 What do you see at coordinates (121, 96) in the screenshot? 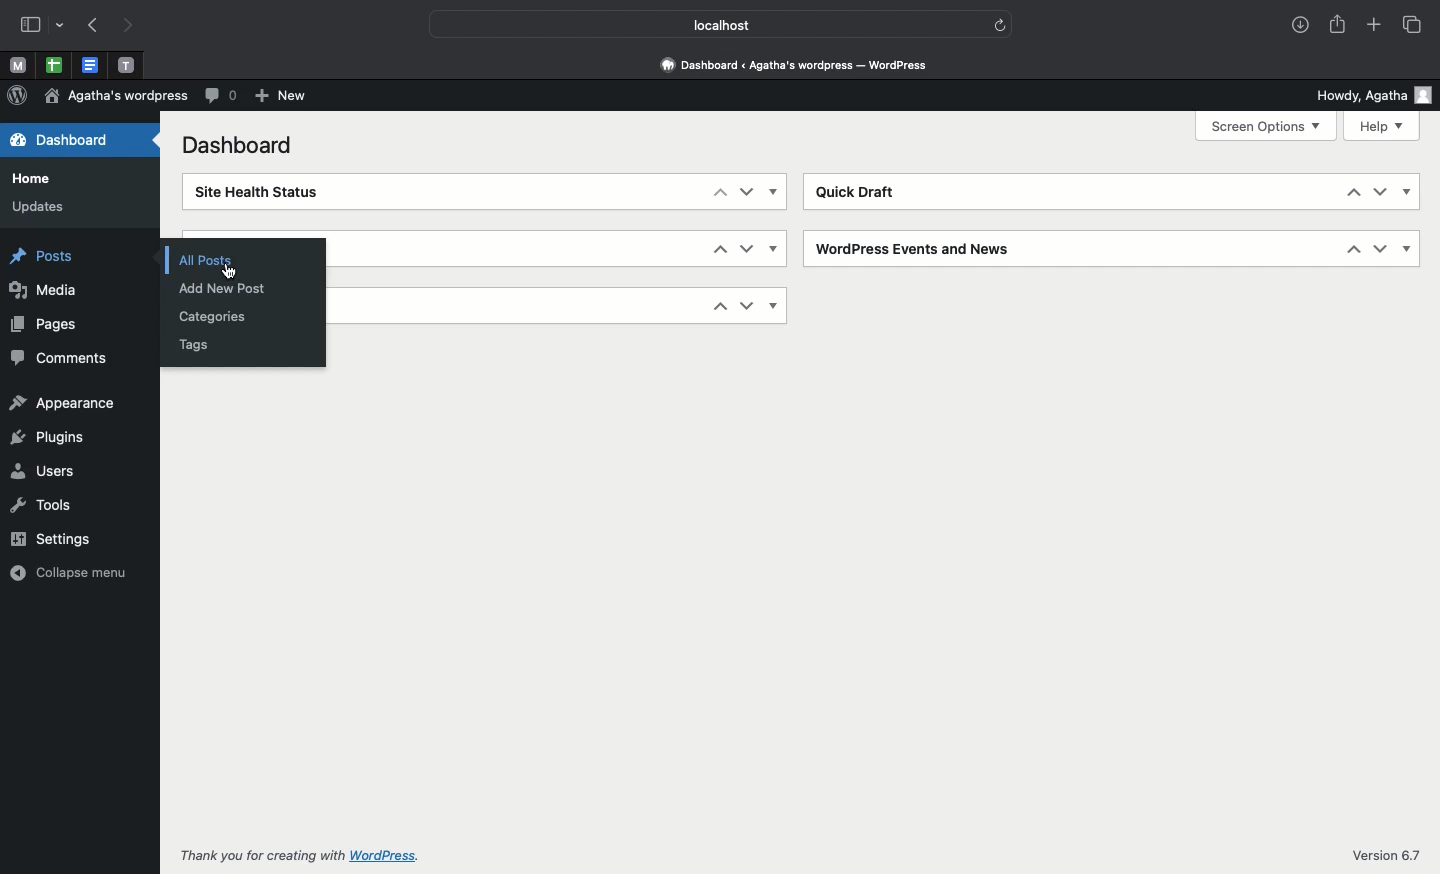
I see `Name of Wordpress` at bounding box center [121, 96].